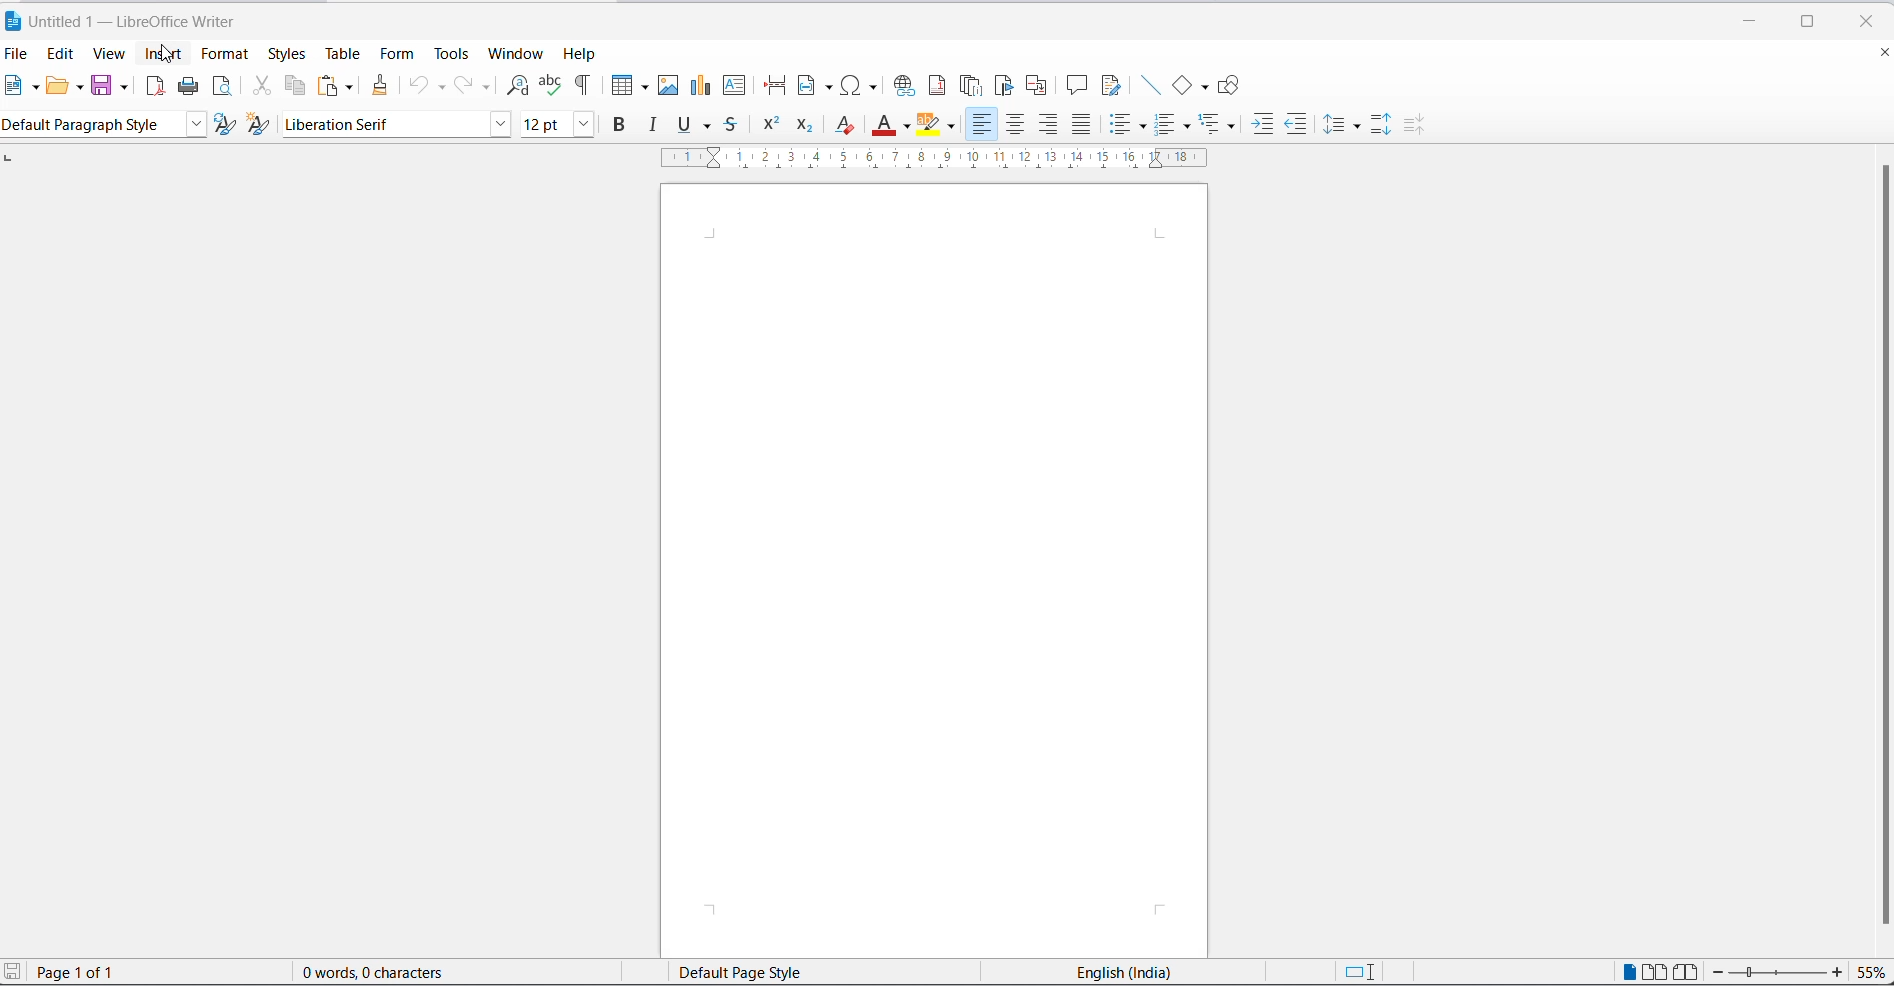  I want to click on basic shapes, so click(1205, 88).